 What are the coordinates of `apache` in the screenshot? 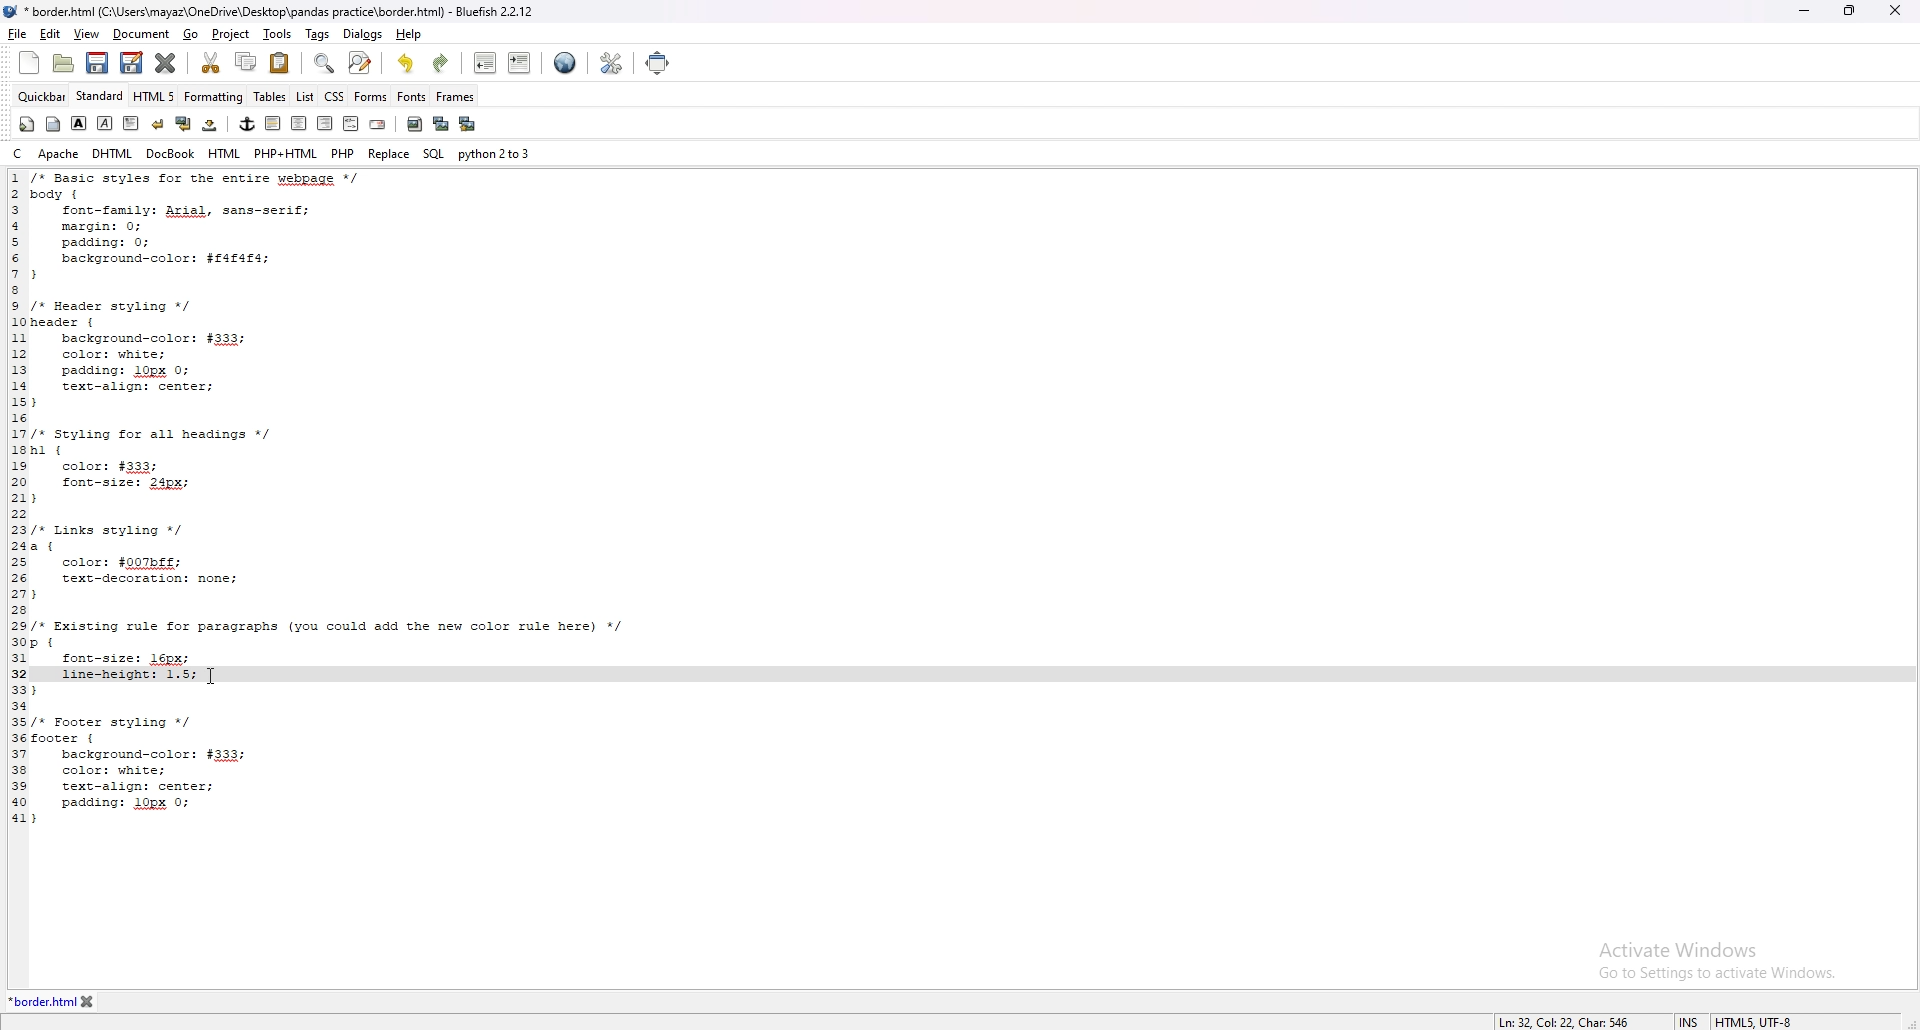 It's located at (58, 153).